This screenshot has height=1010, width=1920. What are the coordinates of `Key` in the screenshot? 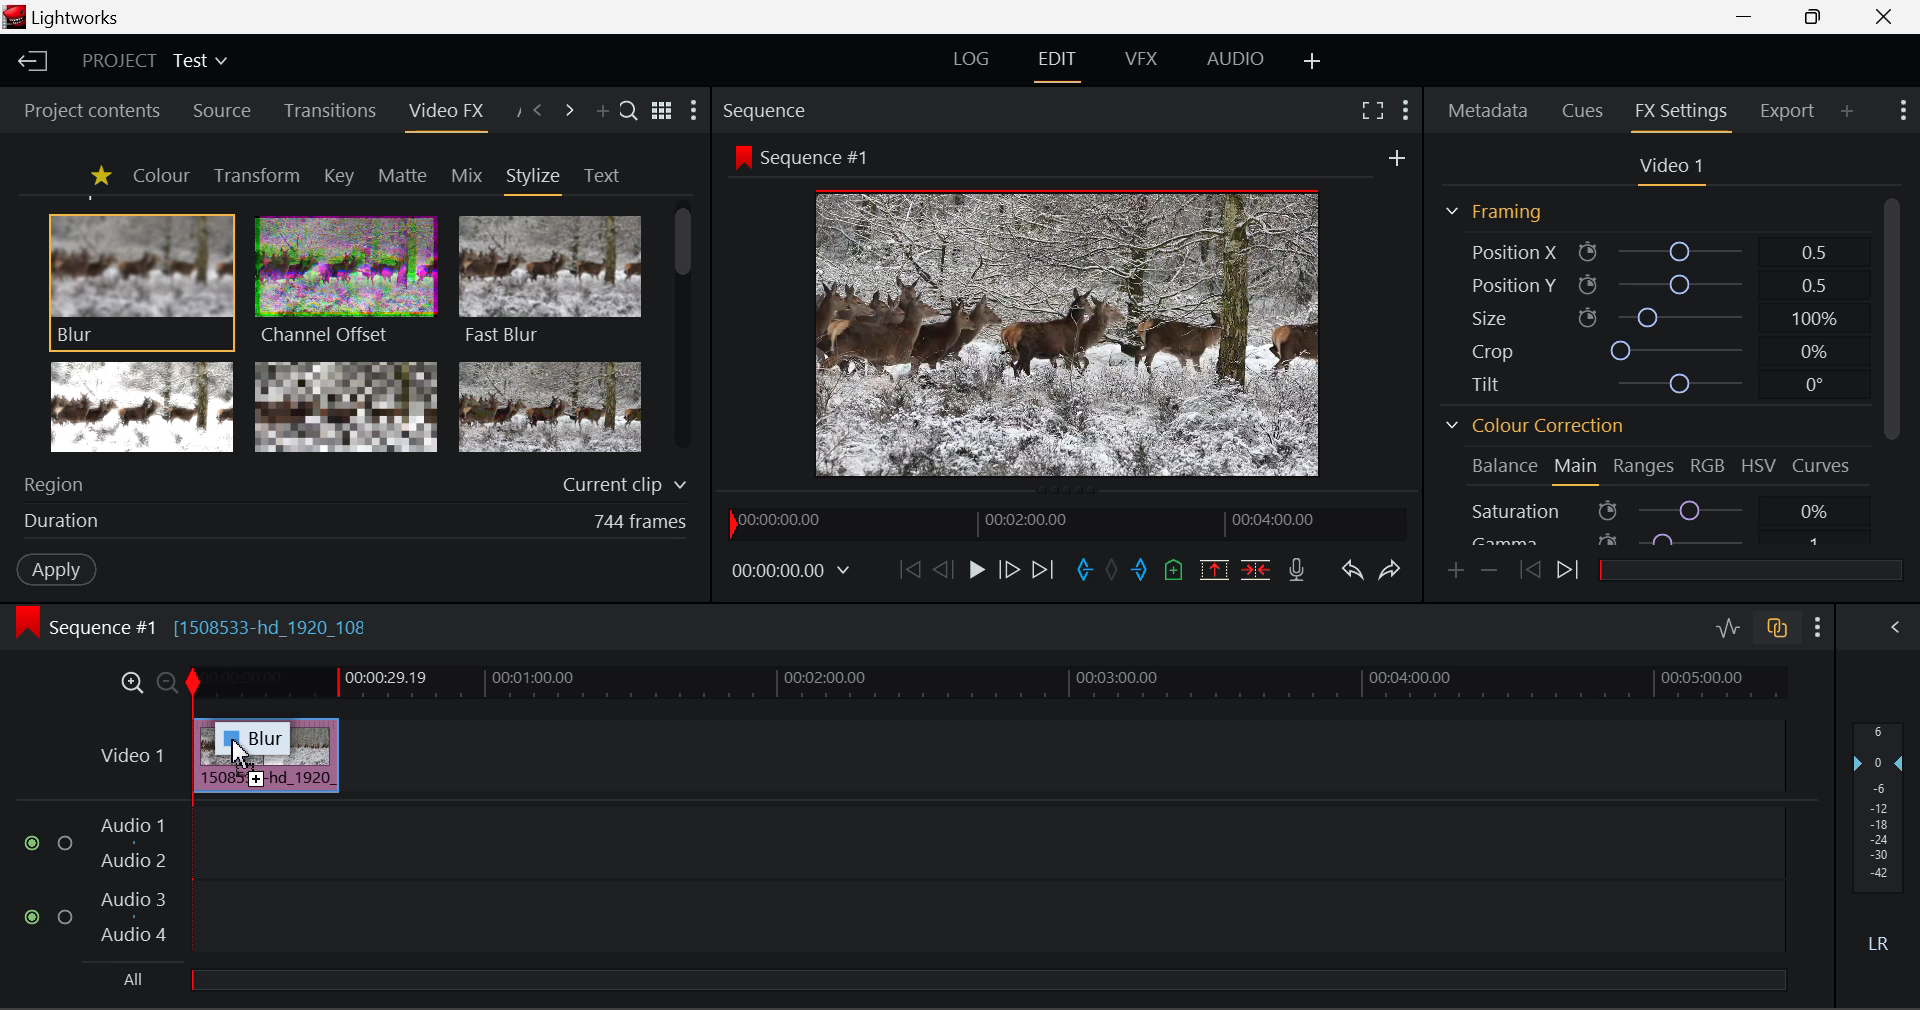 It's located at (338, 176).